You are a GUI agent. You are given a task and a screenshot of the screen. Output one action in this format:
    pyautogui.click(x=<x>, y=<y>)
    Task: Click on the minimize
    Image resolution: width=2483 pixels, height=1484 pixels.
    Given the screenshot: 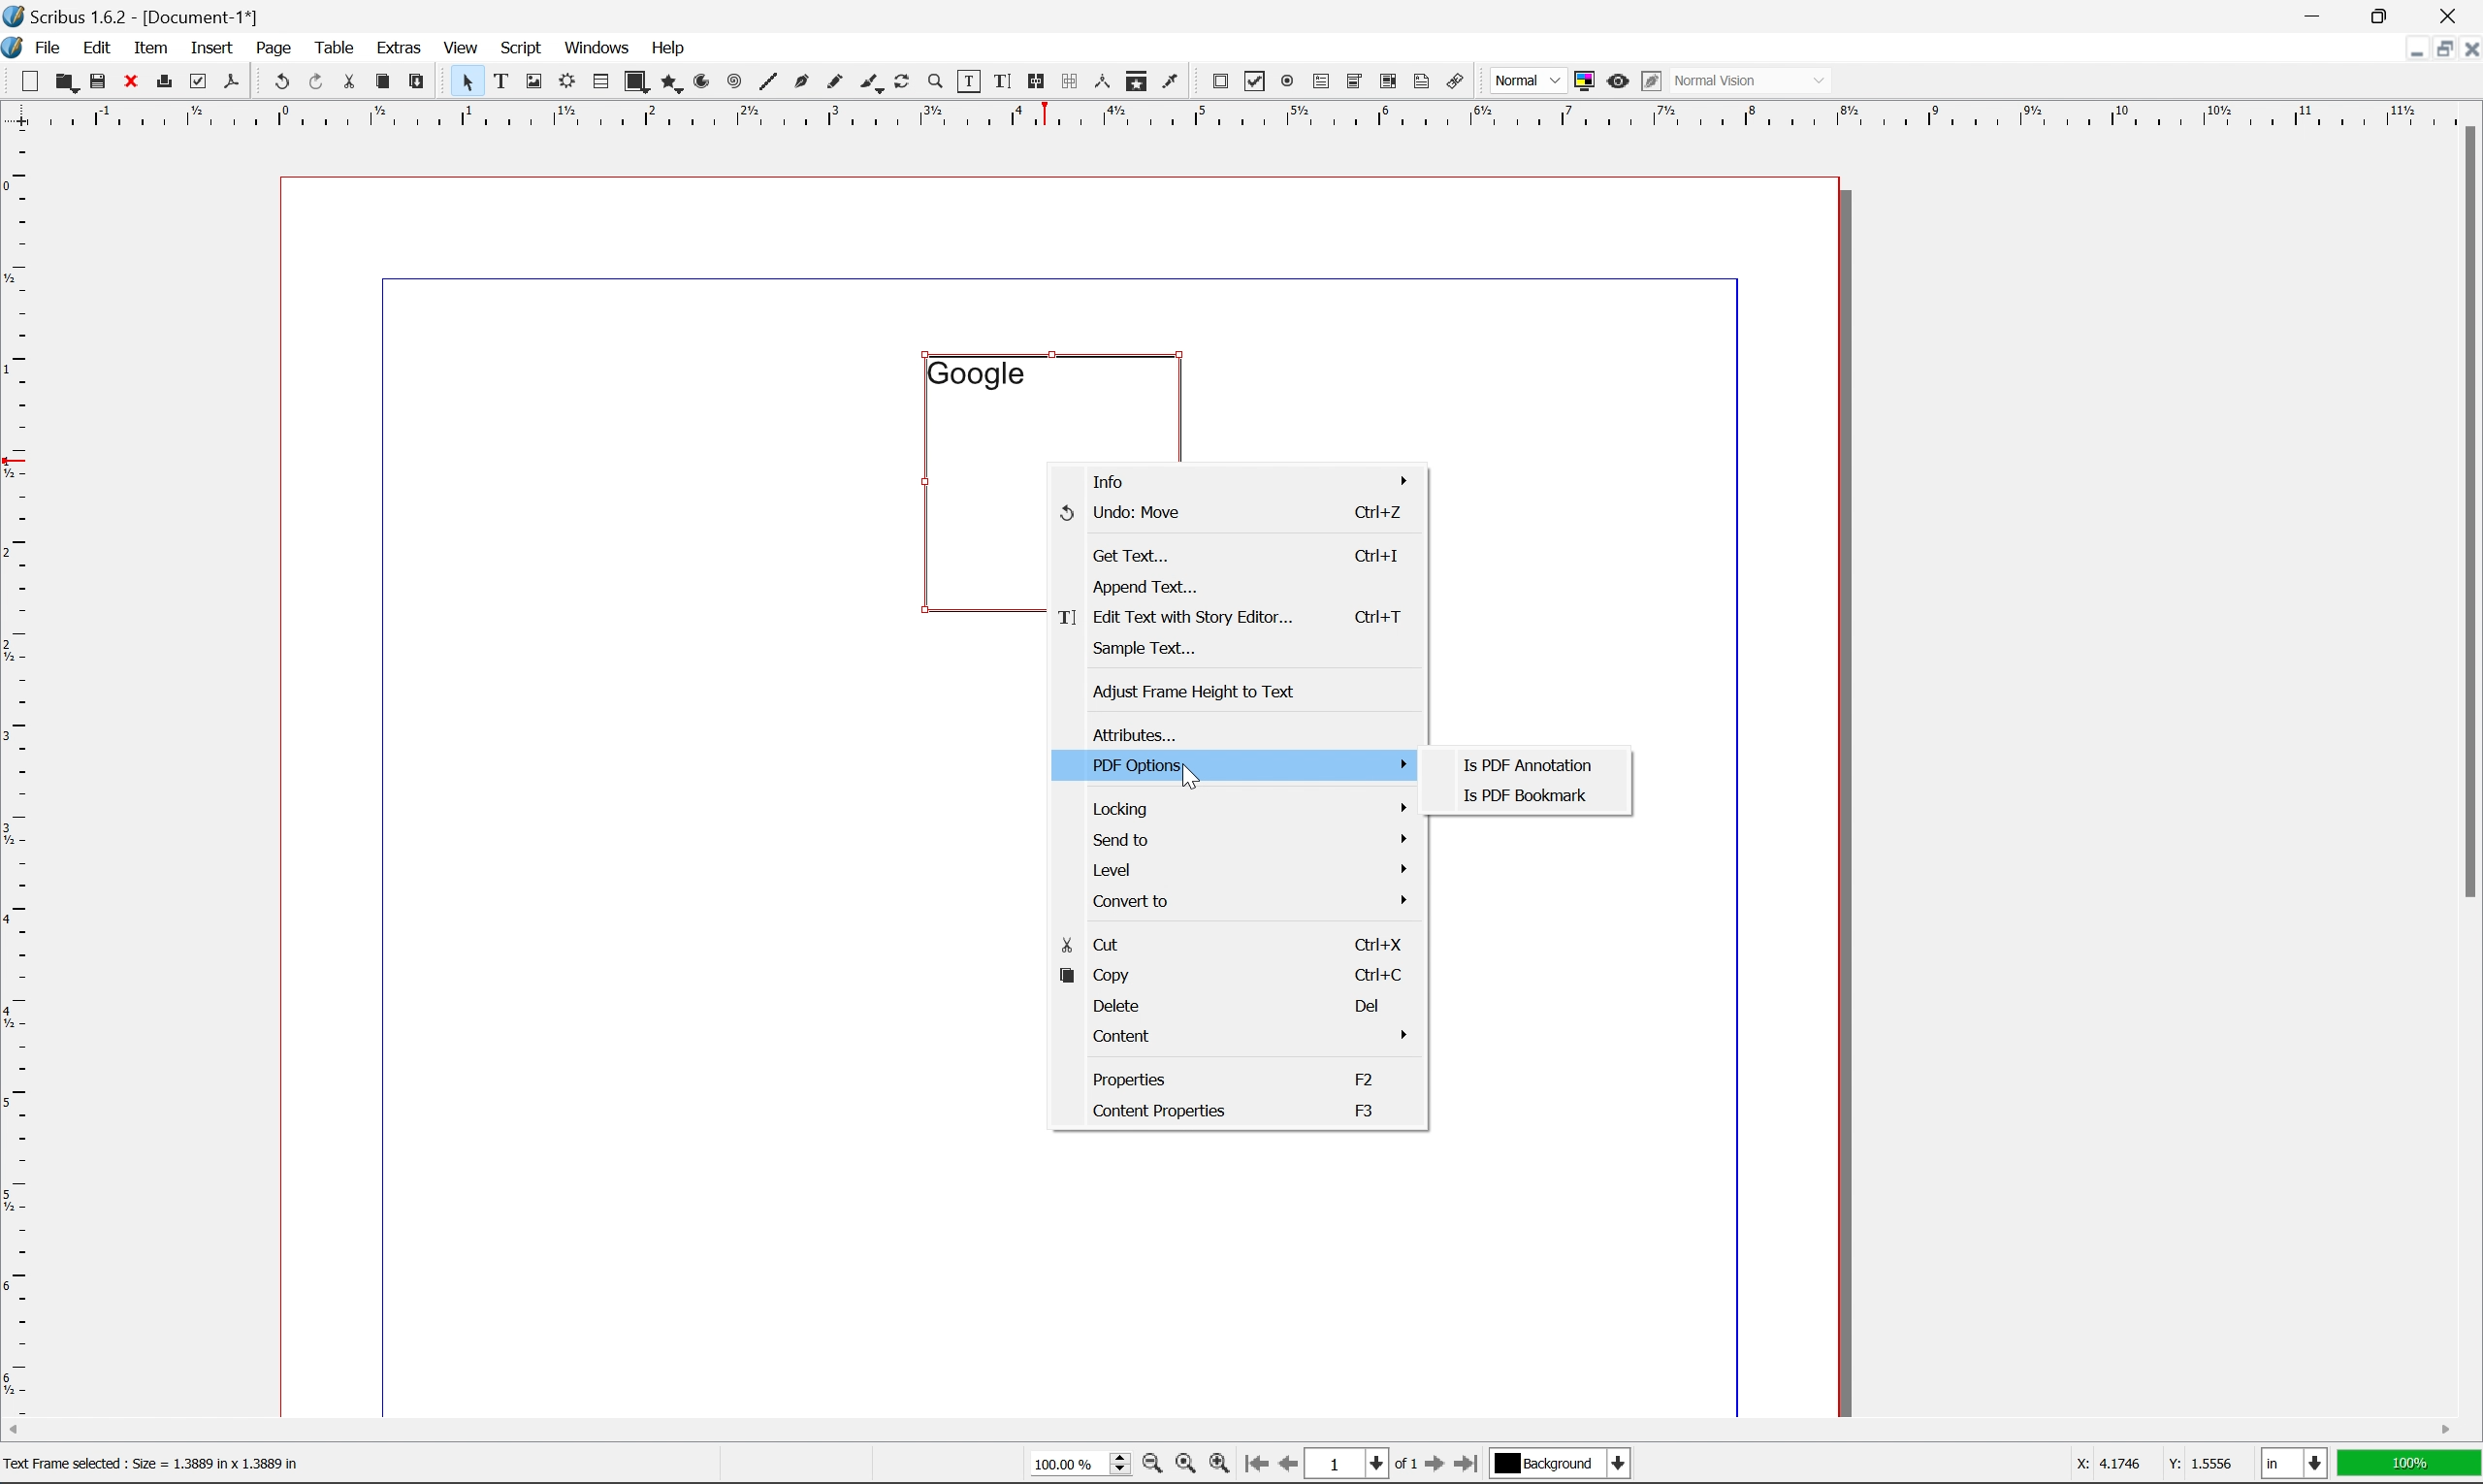 What is the action you would take?
    pyautogui.click(x=2316, y=14)
    